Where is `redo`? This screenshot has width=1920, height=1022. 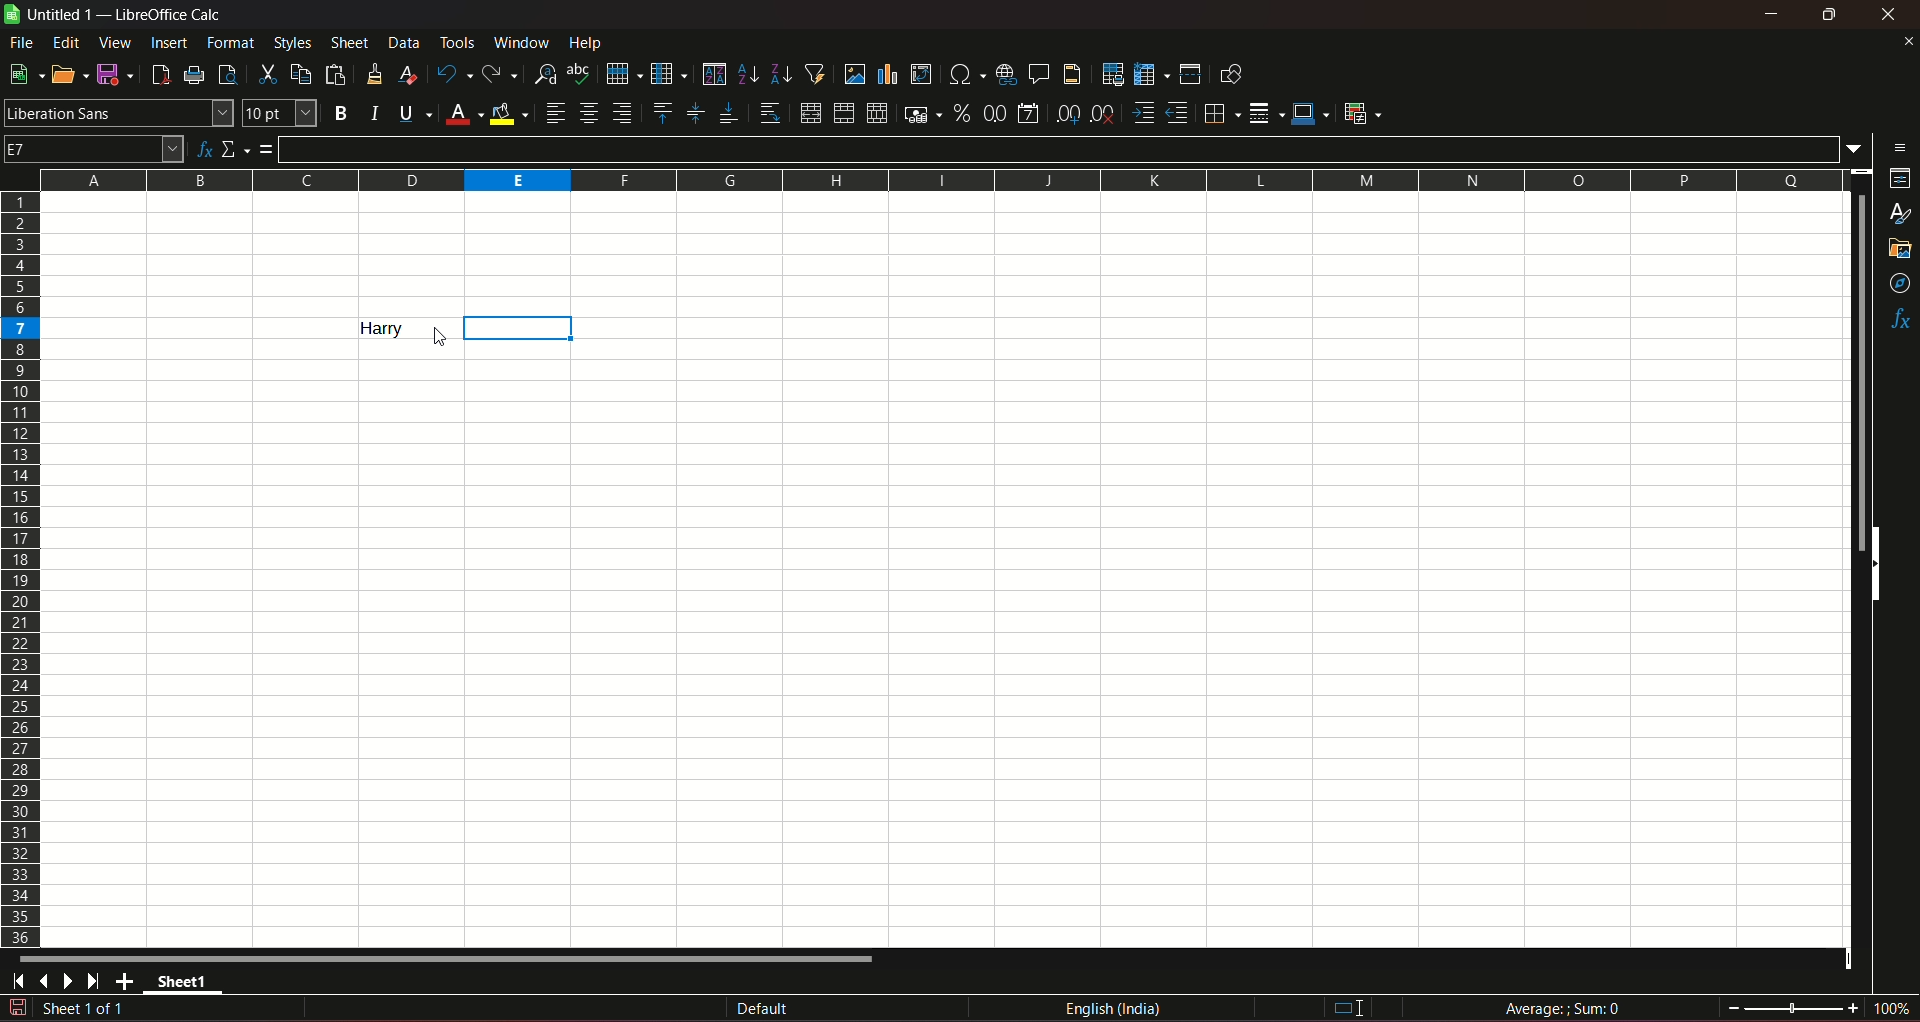 redo is located at coordinates (500, 72).